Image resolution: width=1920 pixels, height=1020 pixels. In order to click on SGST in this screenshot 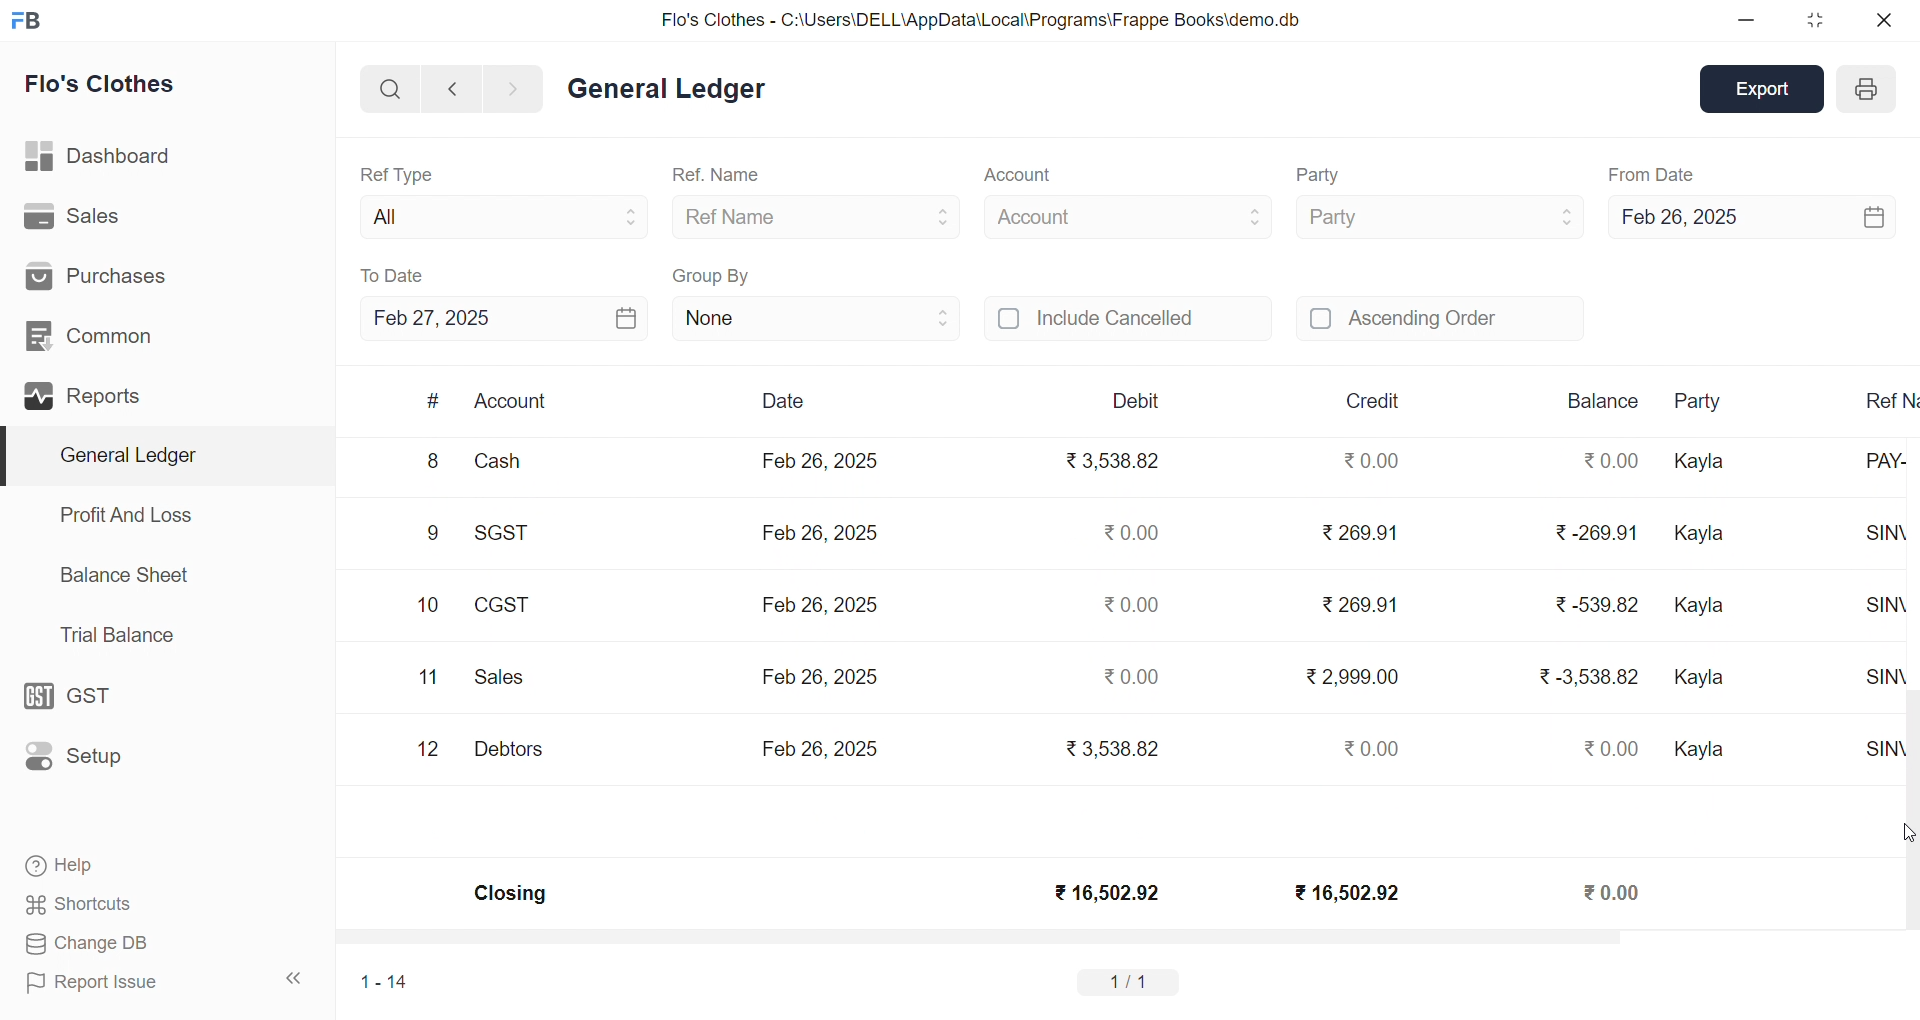, I will do `click(512, 535)`.